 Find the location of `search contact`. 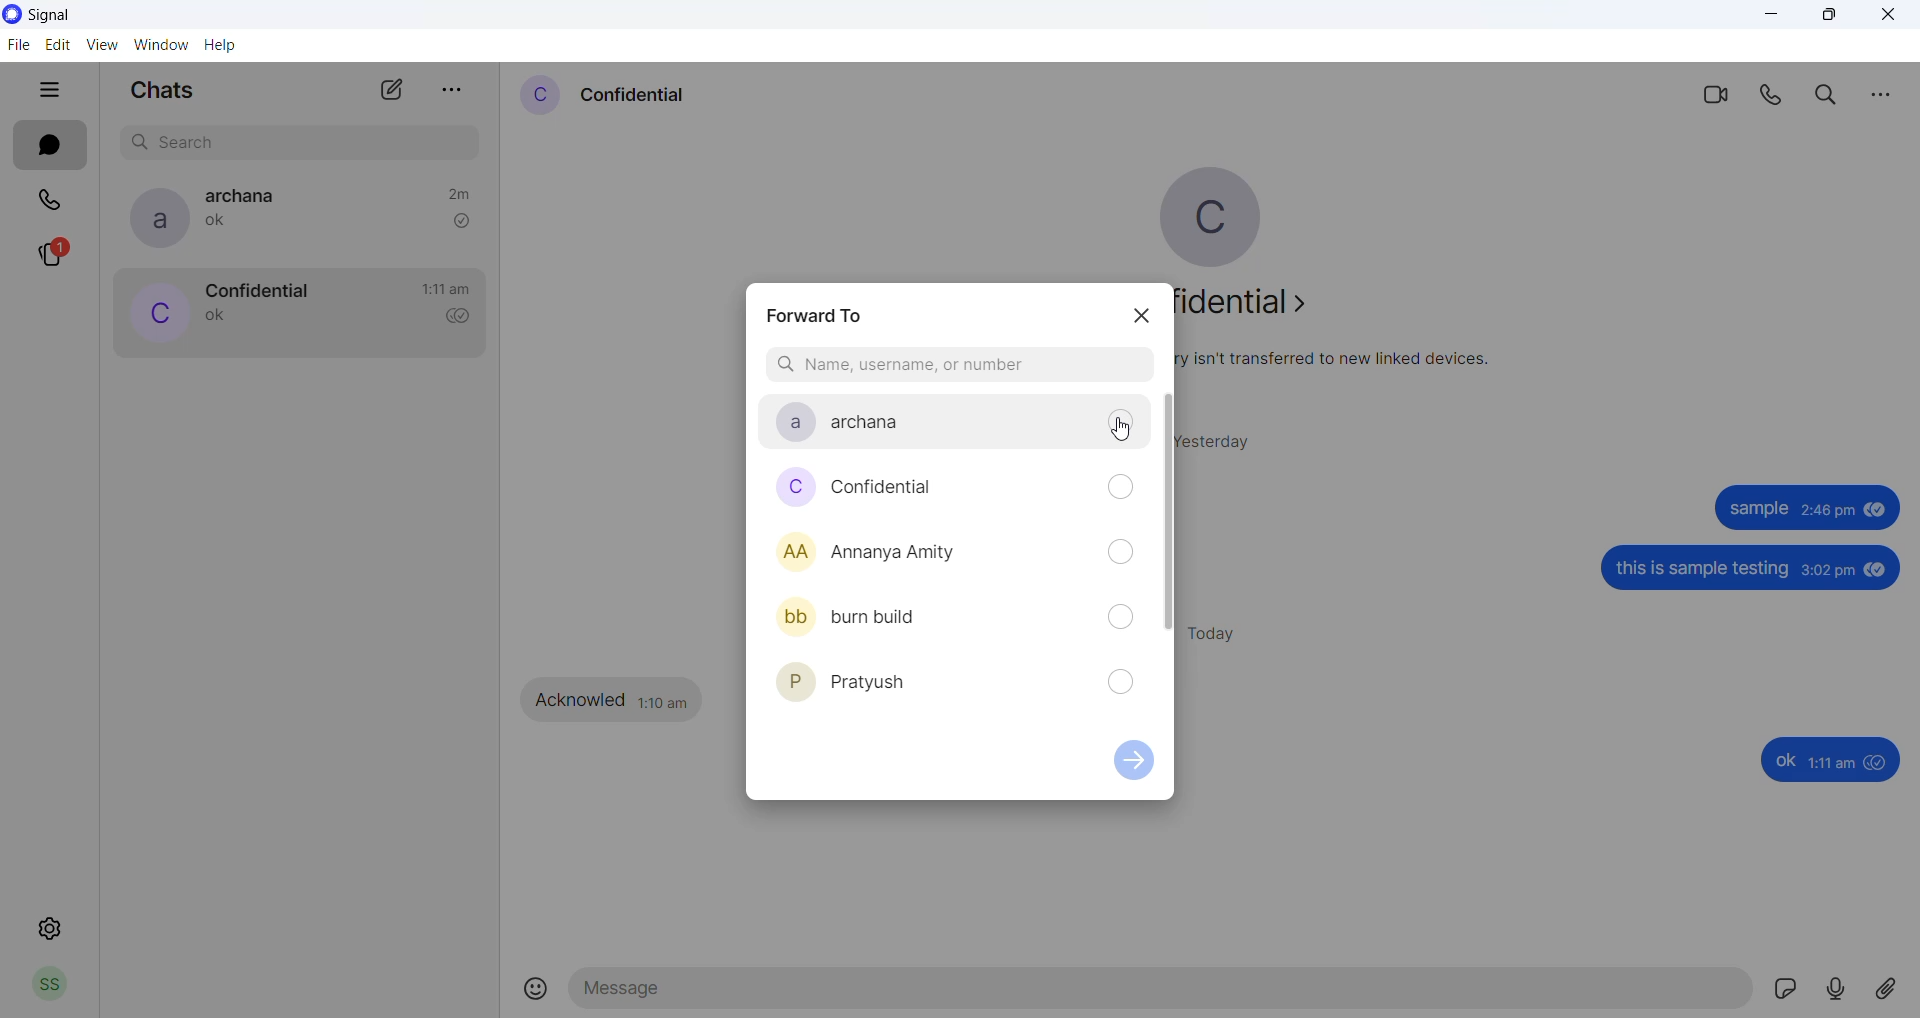

search contact is located at coordinates (957, 366).